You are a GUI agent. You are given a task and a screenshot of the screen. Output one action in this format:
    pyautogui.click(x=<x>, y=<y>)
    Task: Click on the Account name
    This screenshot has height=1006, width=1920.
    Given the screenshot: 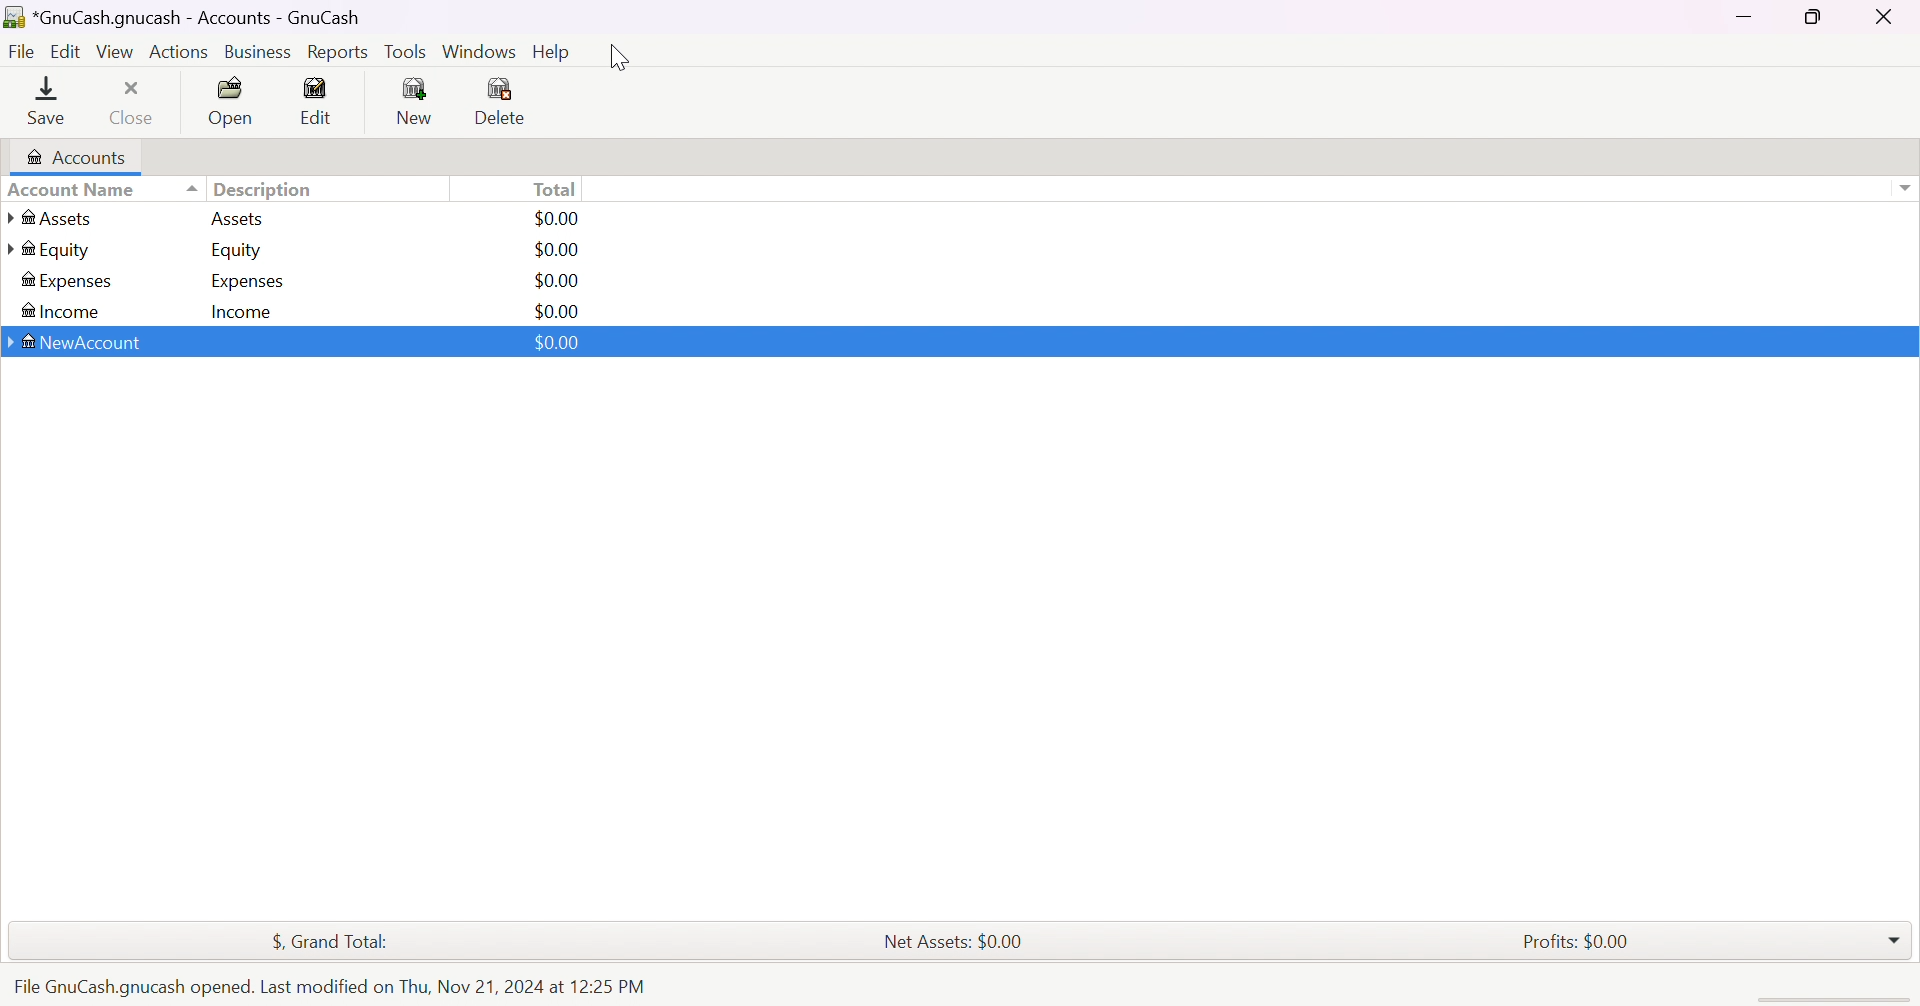 What is the action you would take?
    pyautogui.click(x=100, y=189)
    